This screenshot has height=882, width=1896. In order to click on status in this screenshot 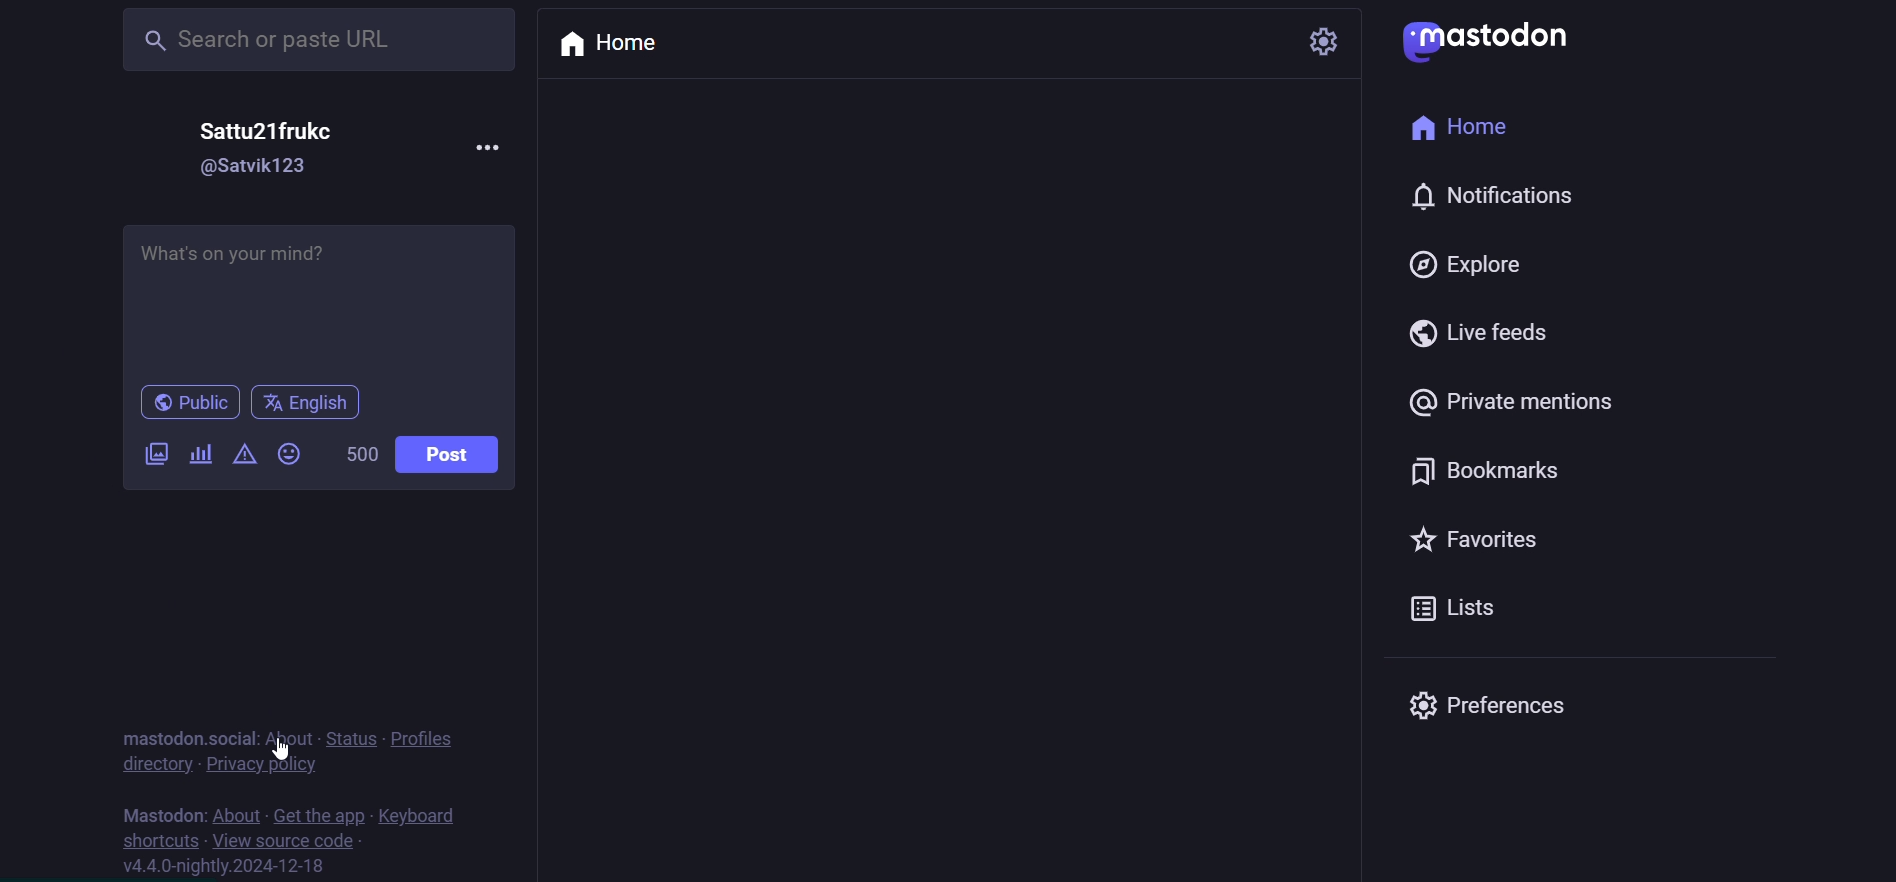, I will do `click(347, 736)`.